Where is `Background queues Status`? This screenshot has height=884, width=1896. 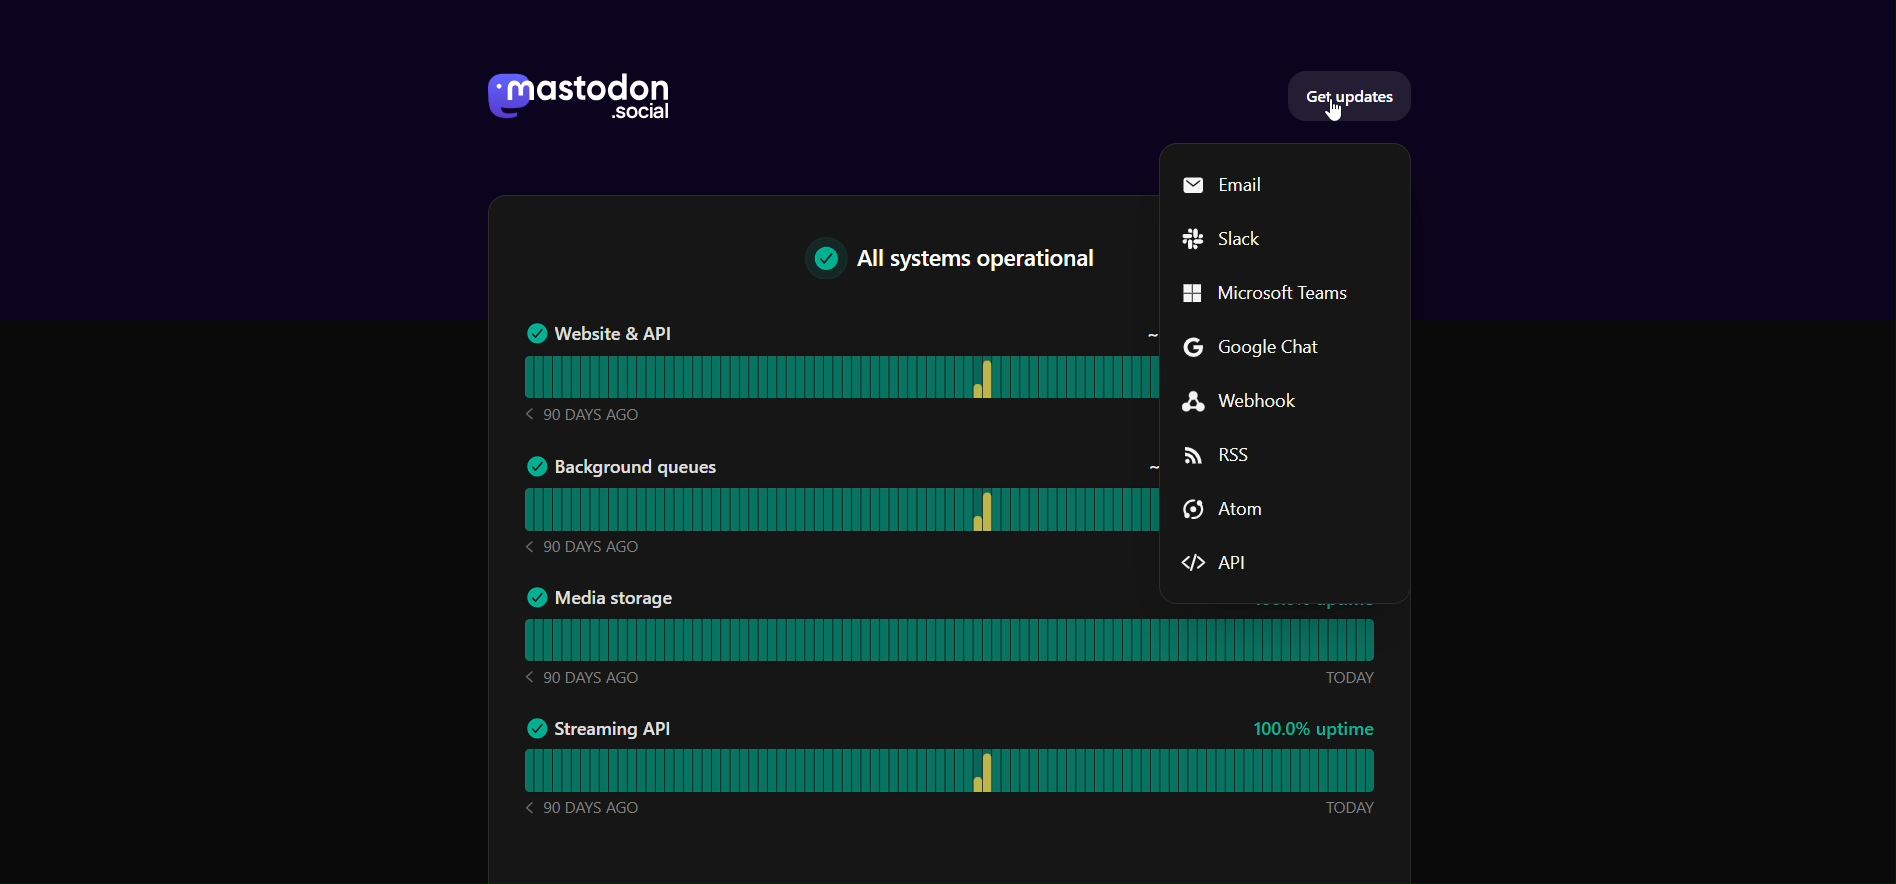 Background queues Status is located at coordinates (836, 510).